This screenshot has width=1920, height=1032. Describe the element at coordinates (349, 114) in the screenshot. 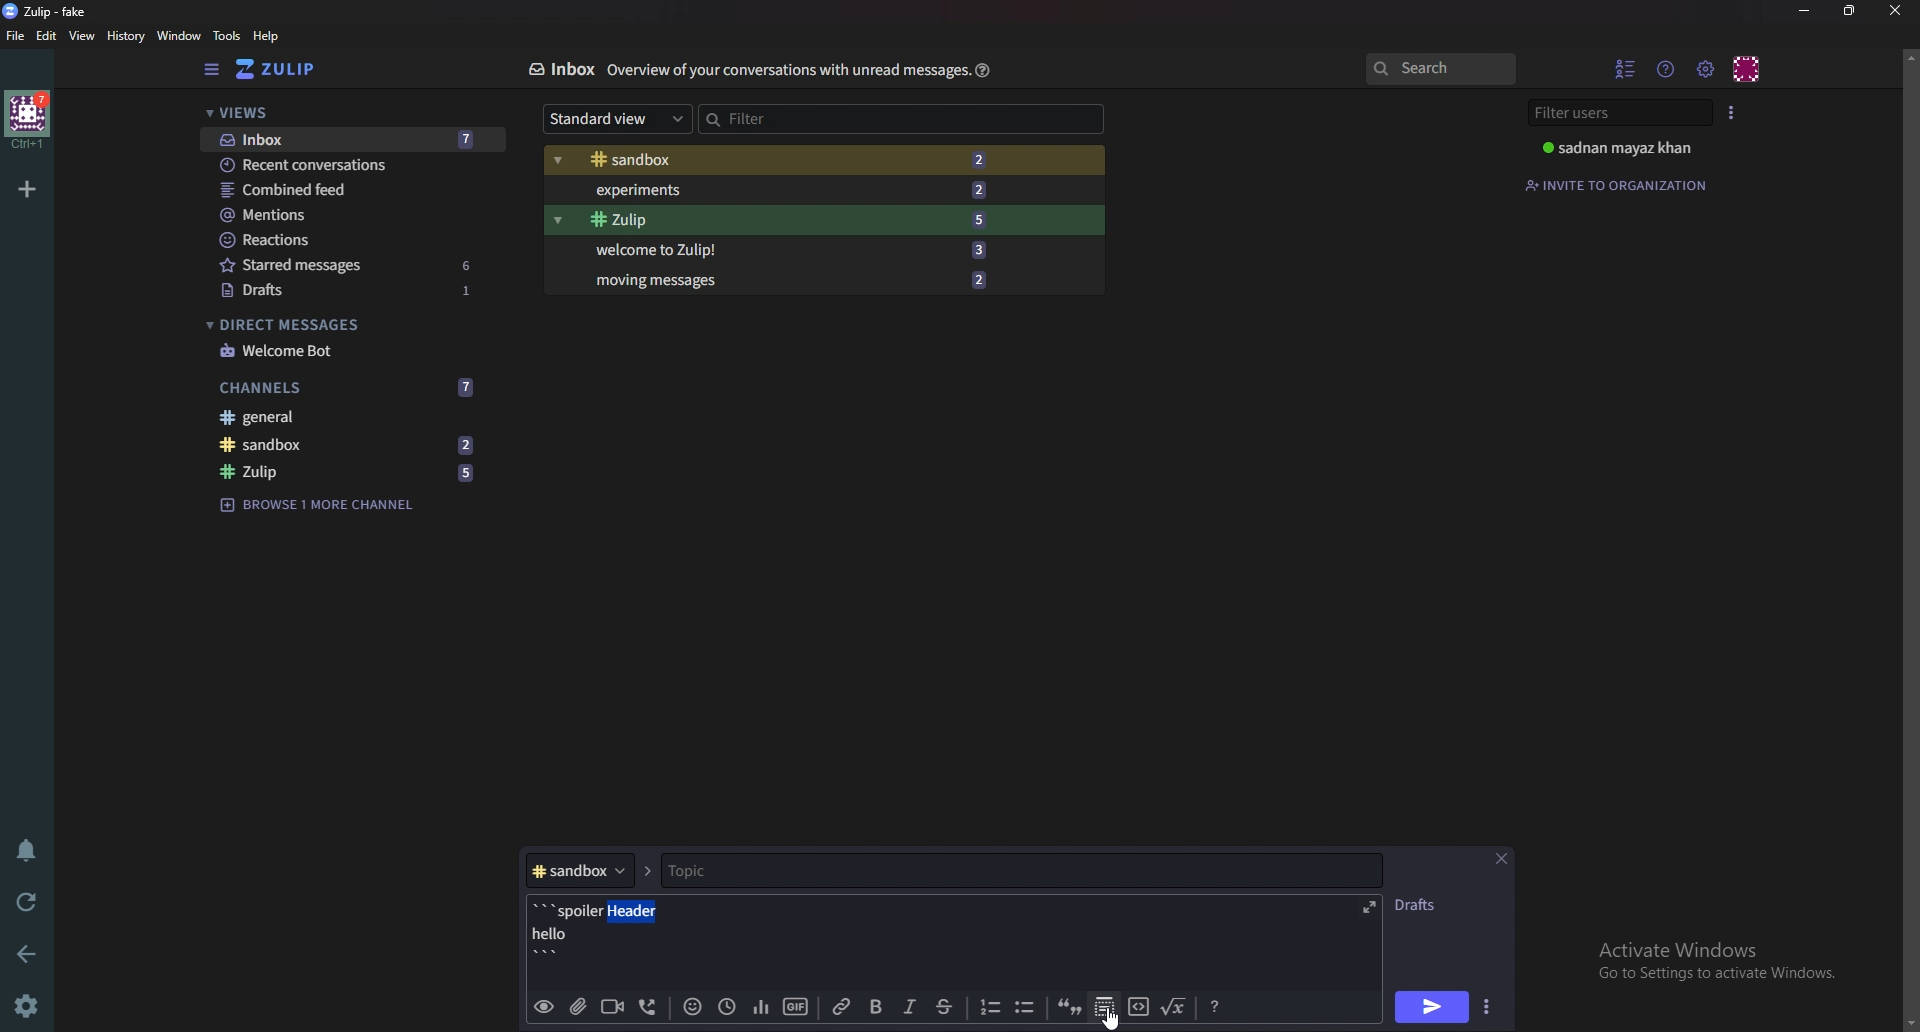

I see `Views` at that location.